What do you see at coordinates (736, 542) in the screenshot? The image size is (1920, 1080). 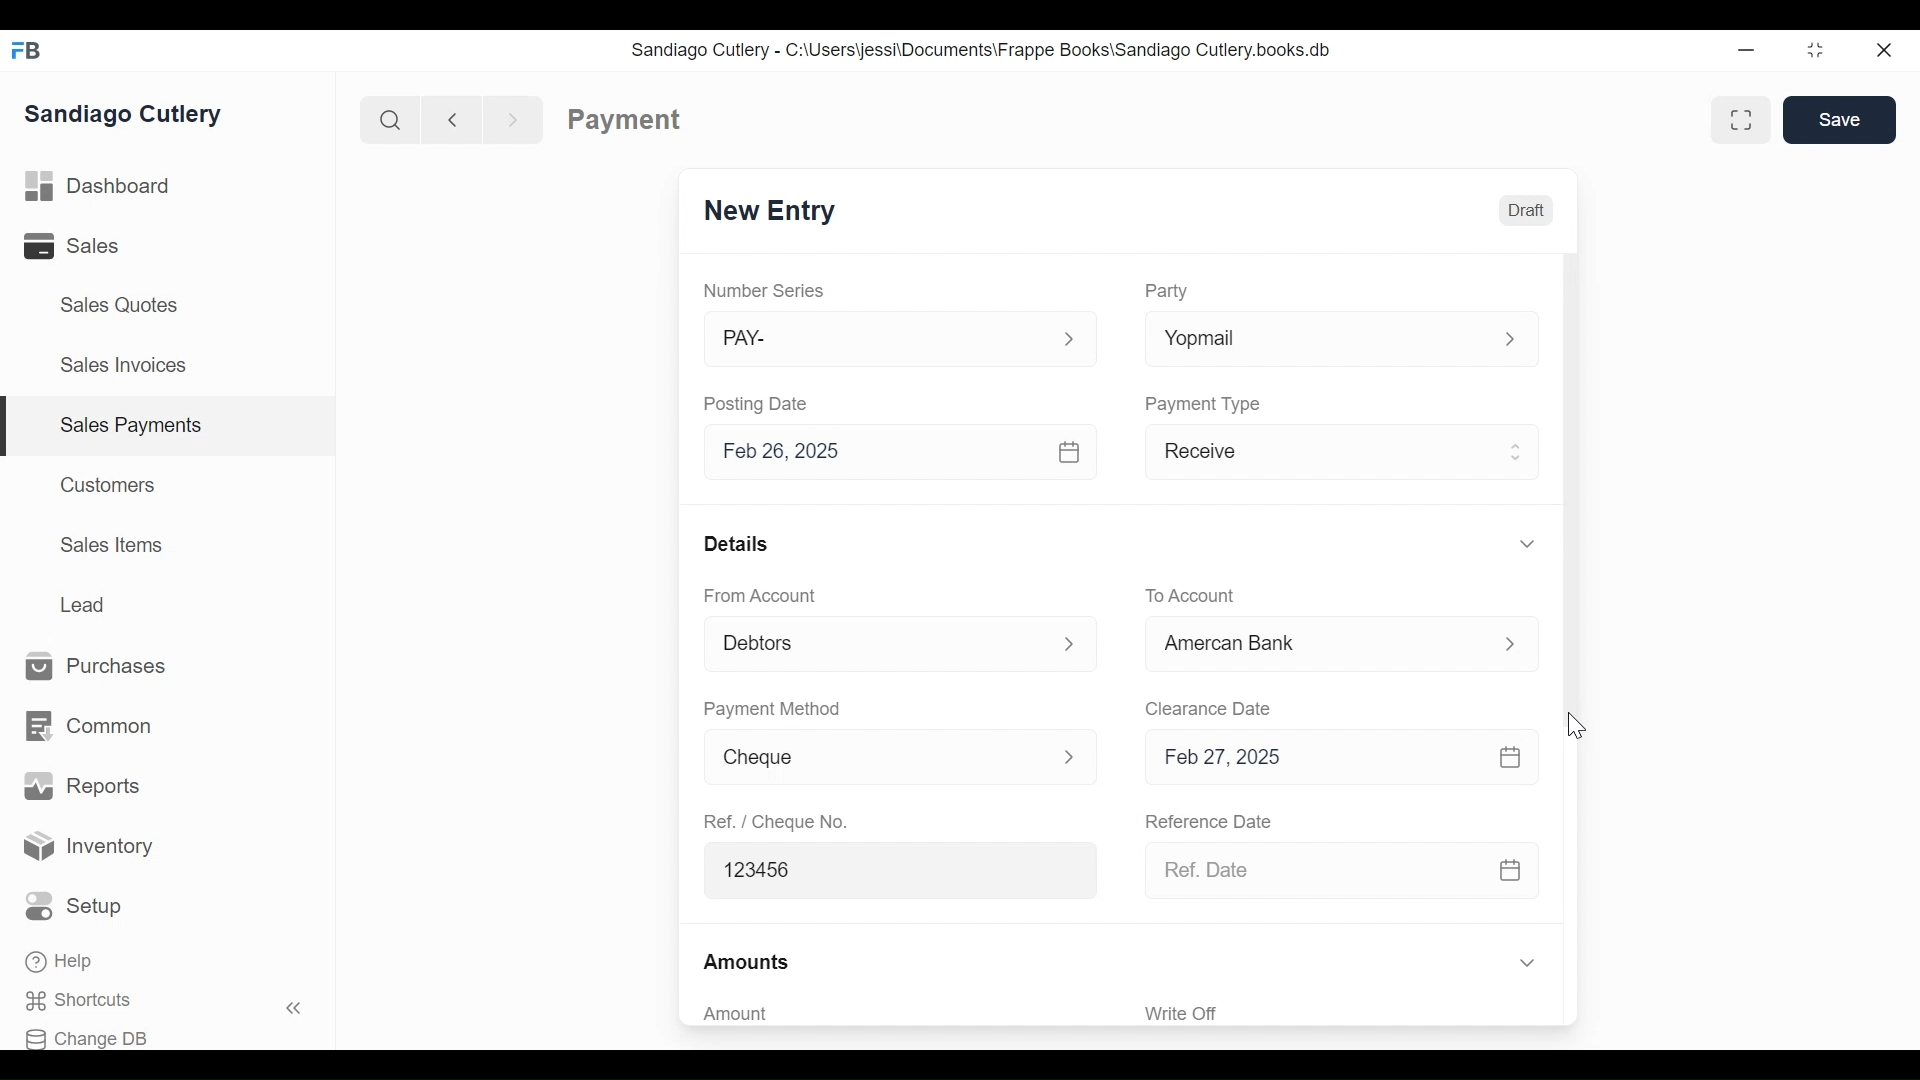 I see `Details` at bounding box center [736, 542].